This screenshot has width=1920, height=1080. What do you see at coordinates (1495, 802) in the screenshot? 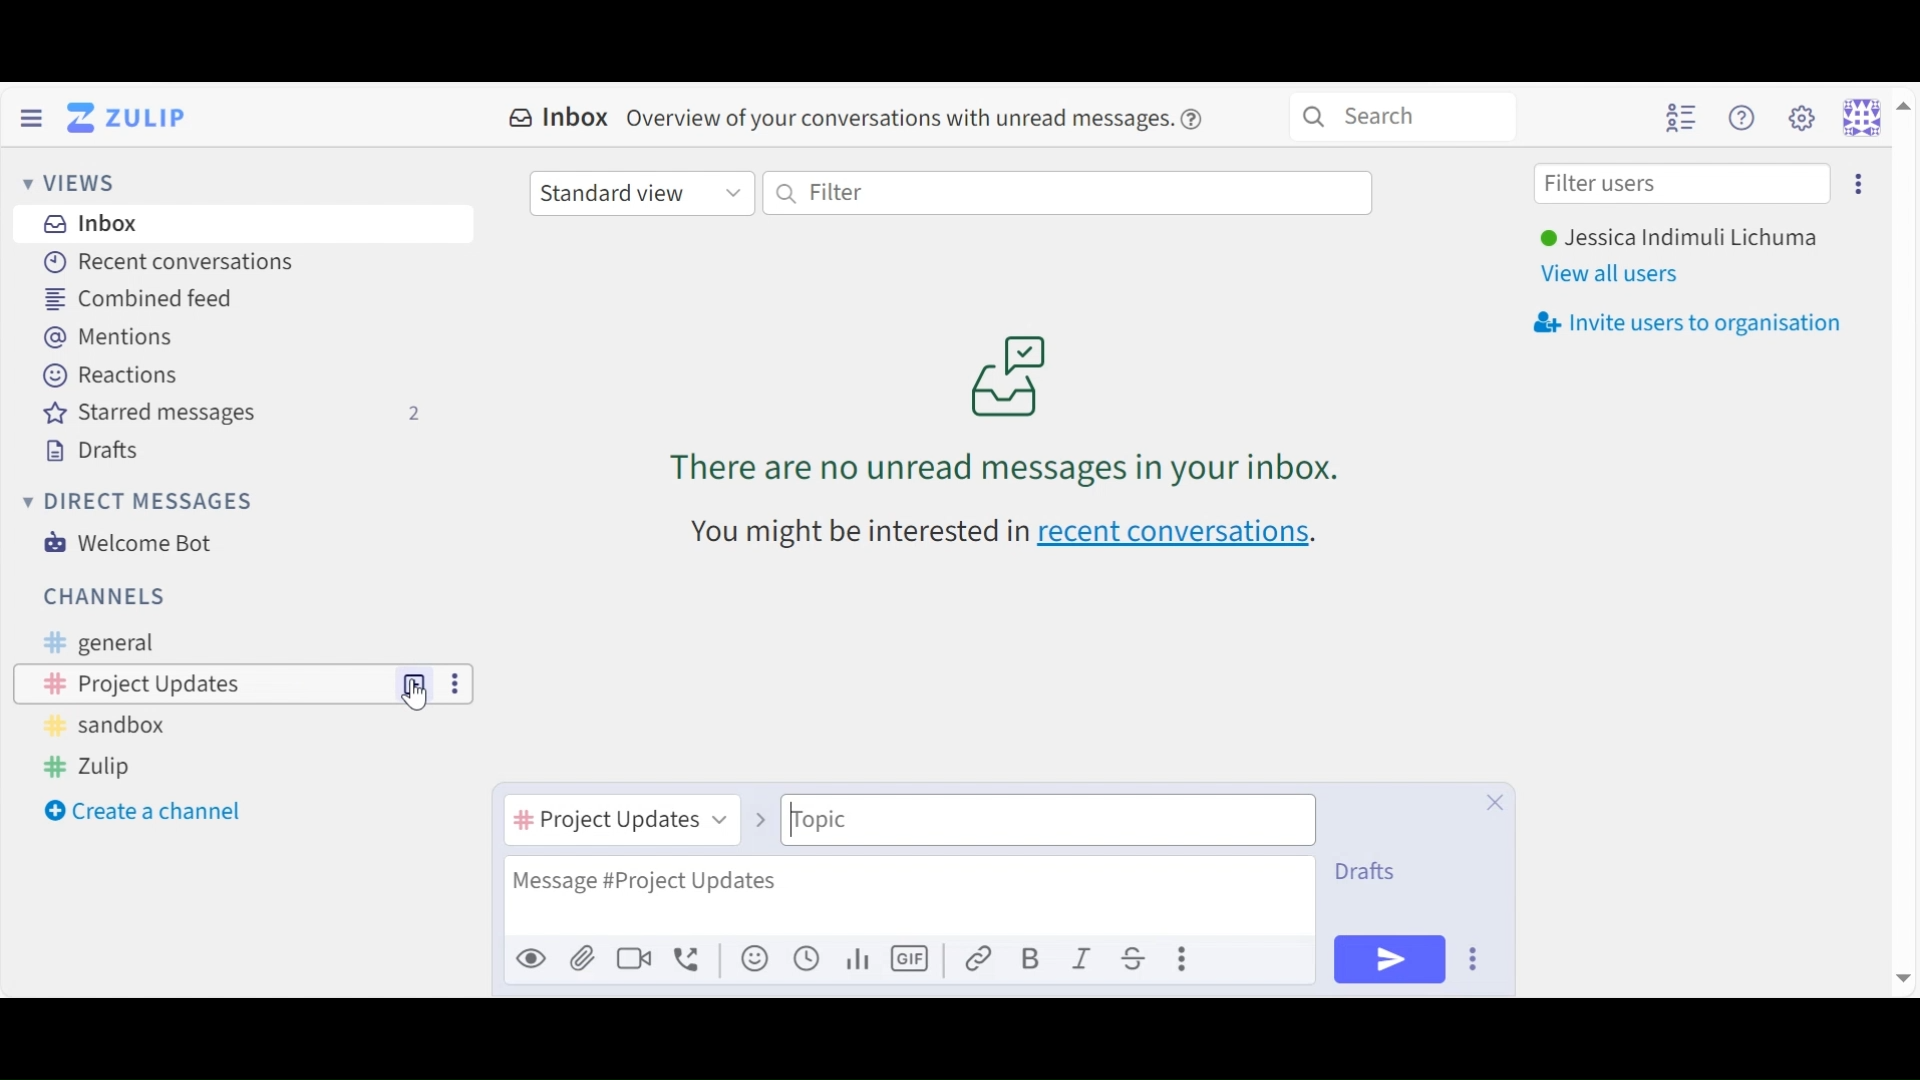
I see `Close` at bounding box center [1495, 802].